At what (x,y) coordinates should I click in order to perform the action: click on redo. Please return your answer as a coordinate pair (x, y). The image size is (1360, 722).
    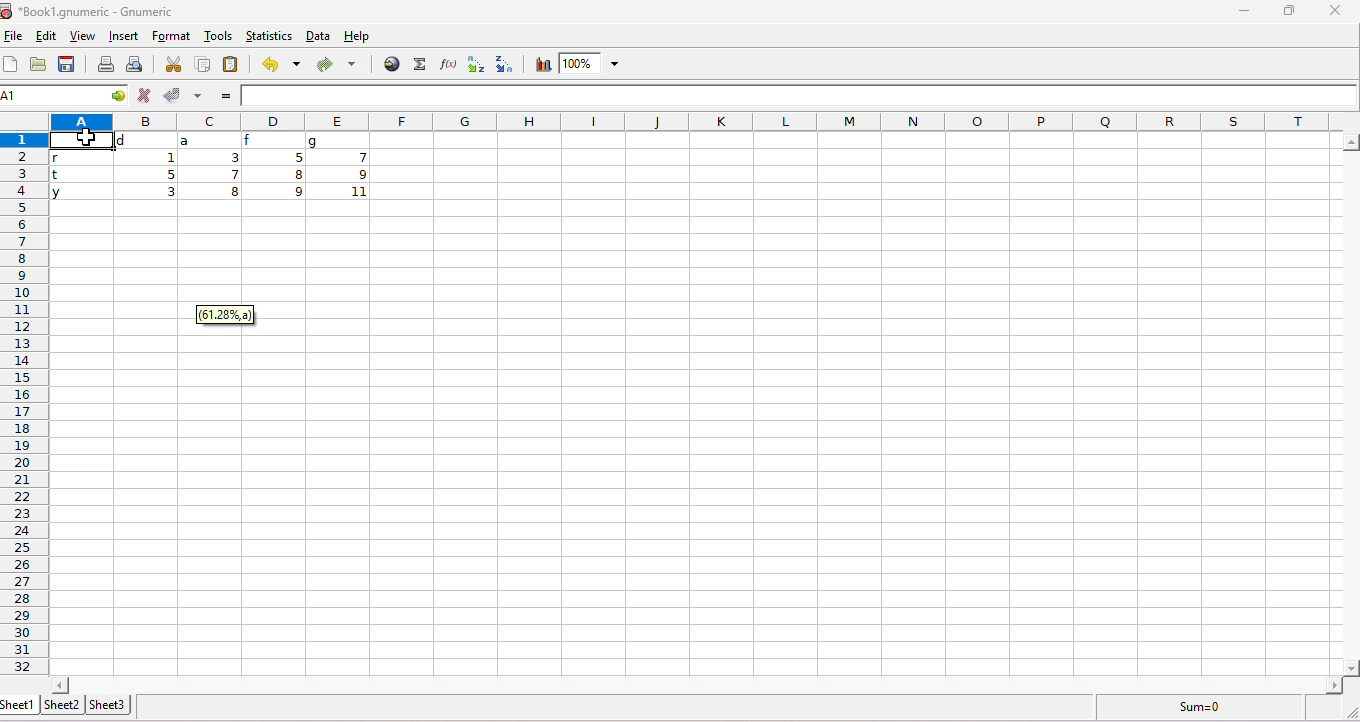
    Looking at the image, I should click on (335, 66).